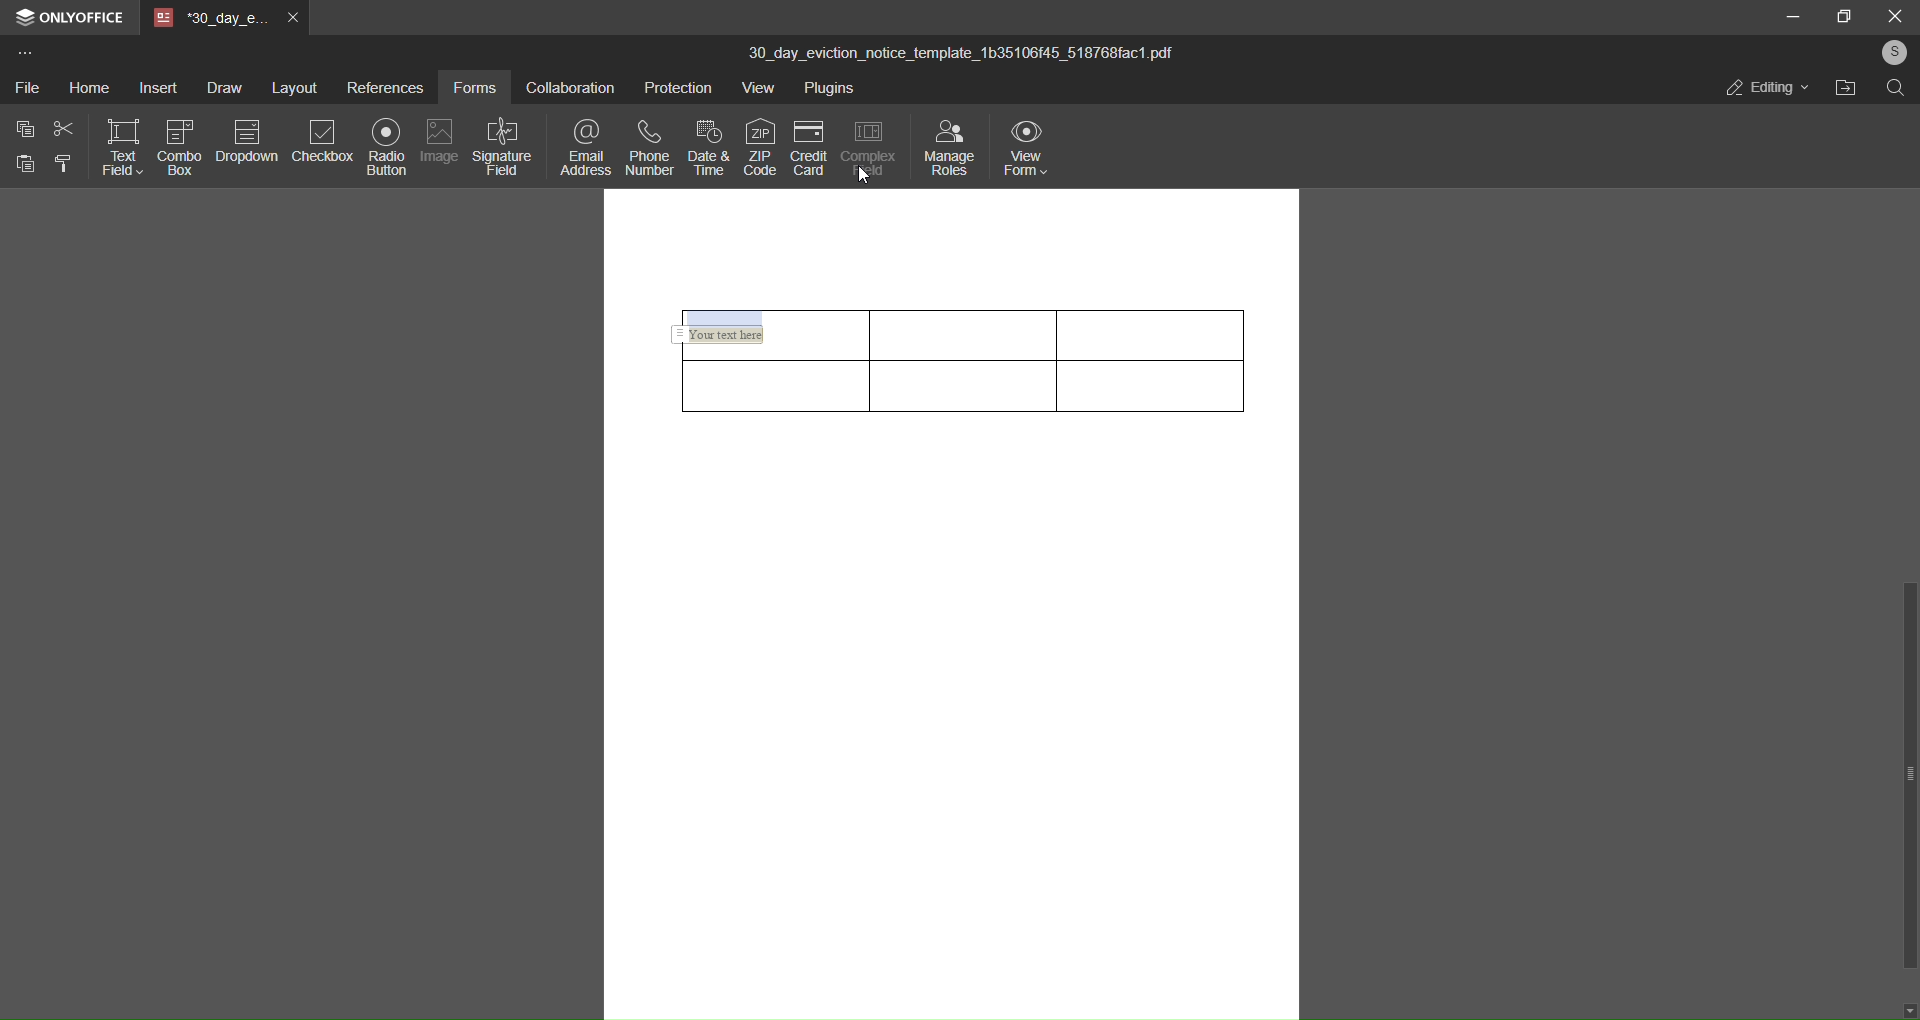 This screenshot has width=1920, height=1020. Describe the element at coordinates (26, 89) in the screenshot. I see `file` at that location.